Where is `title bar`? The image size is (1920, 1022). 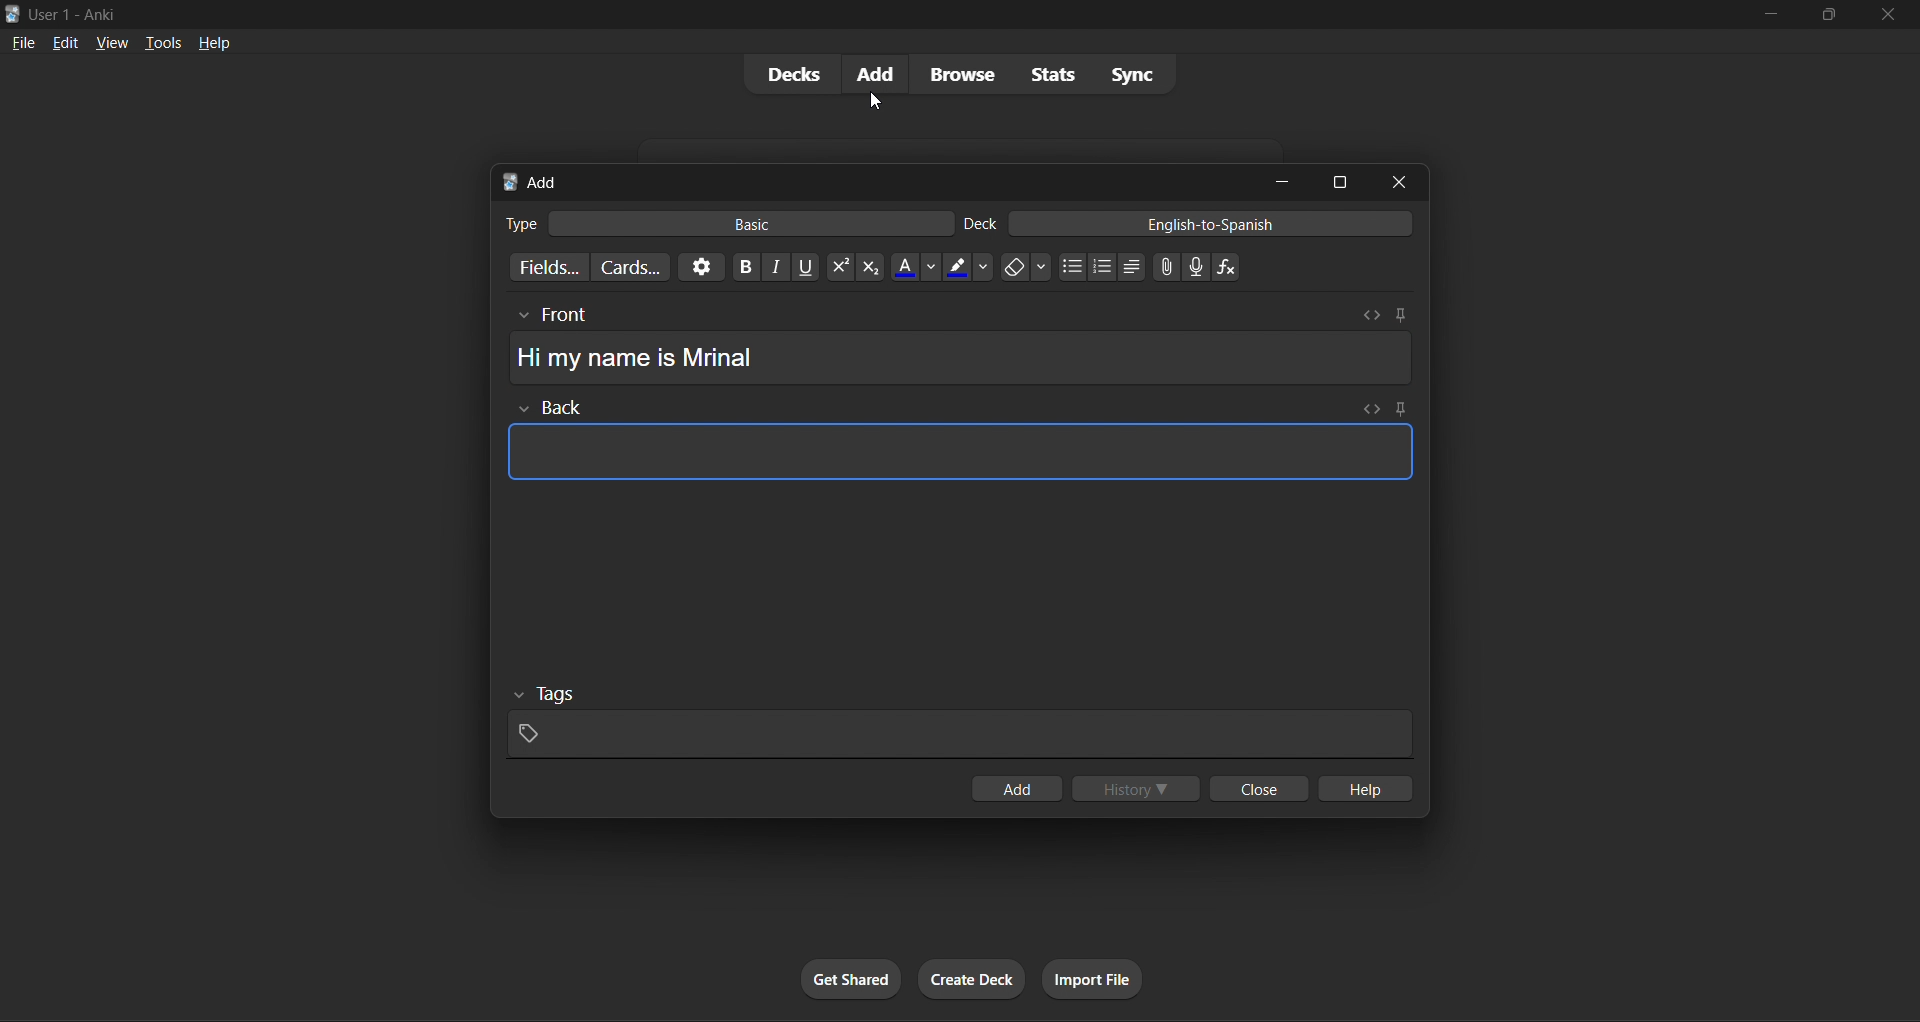 title bar is located at coordinates (842, 12).